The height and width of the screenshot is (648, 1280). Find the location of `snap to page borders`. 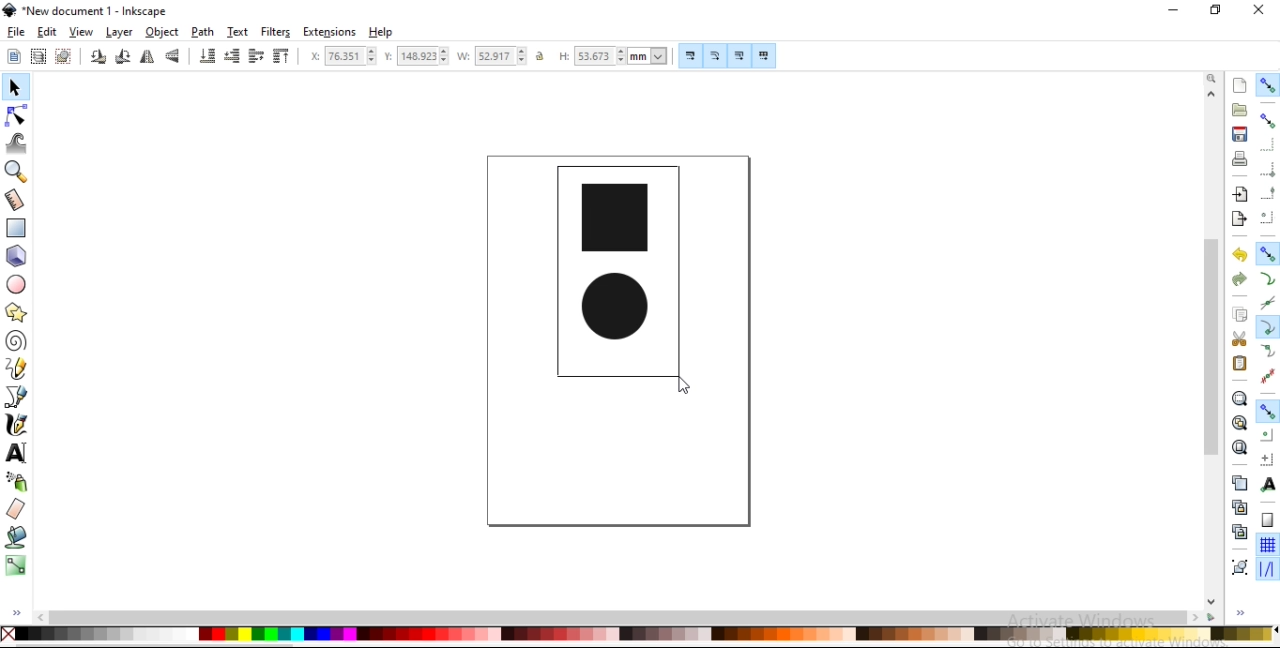

snap to page borders is located at coordinates (1267, 519).